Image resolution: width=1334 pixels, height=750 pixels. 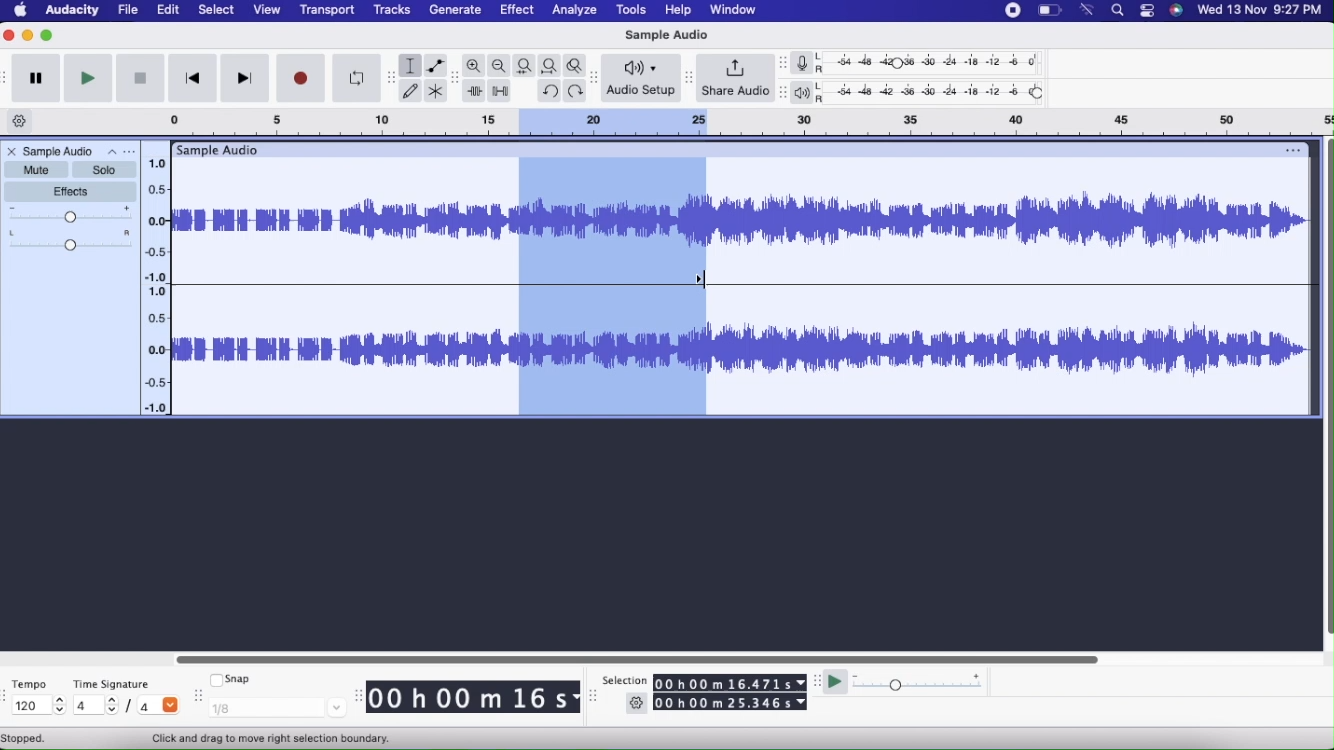 What do you see at coordinates (637, 705) in the screenshot?
I see `Settings` at bounding box center [637, 705].